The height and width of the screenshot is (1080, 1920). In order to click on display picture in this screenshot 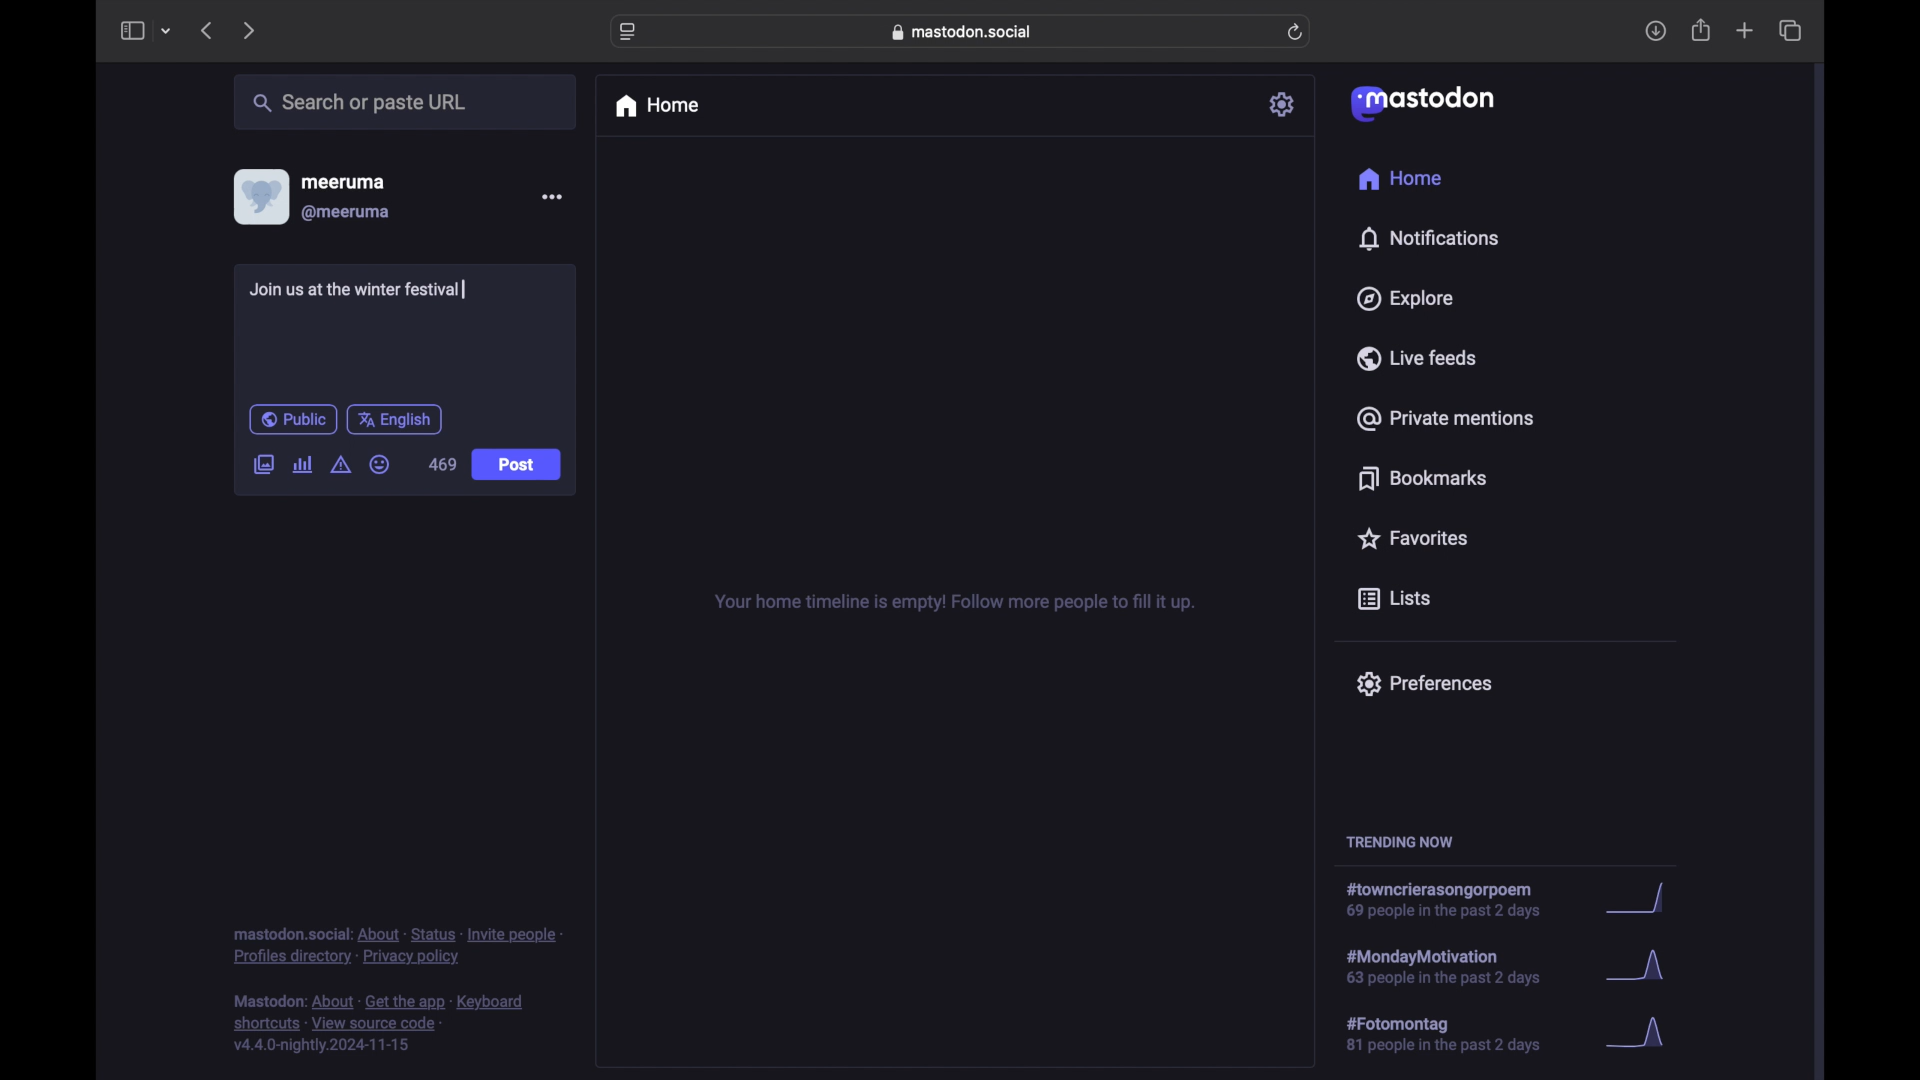, I will do `click(259, 196)`.